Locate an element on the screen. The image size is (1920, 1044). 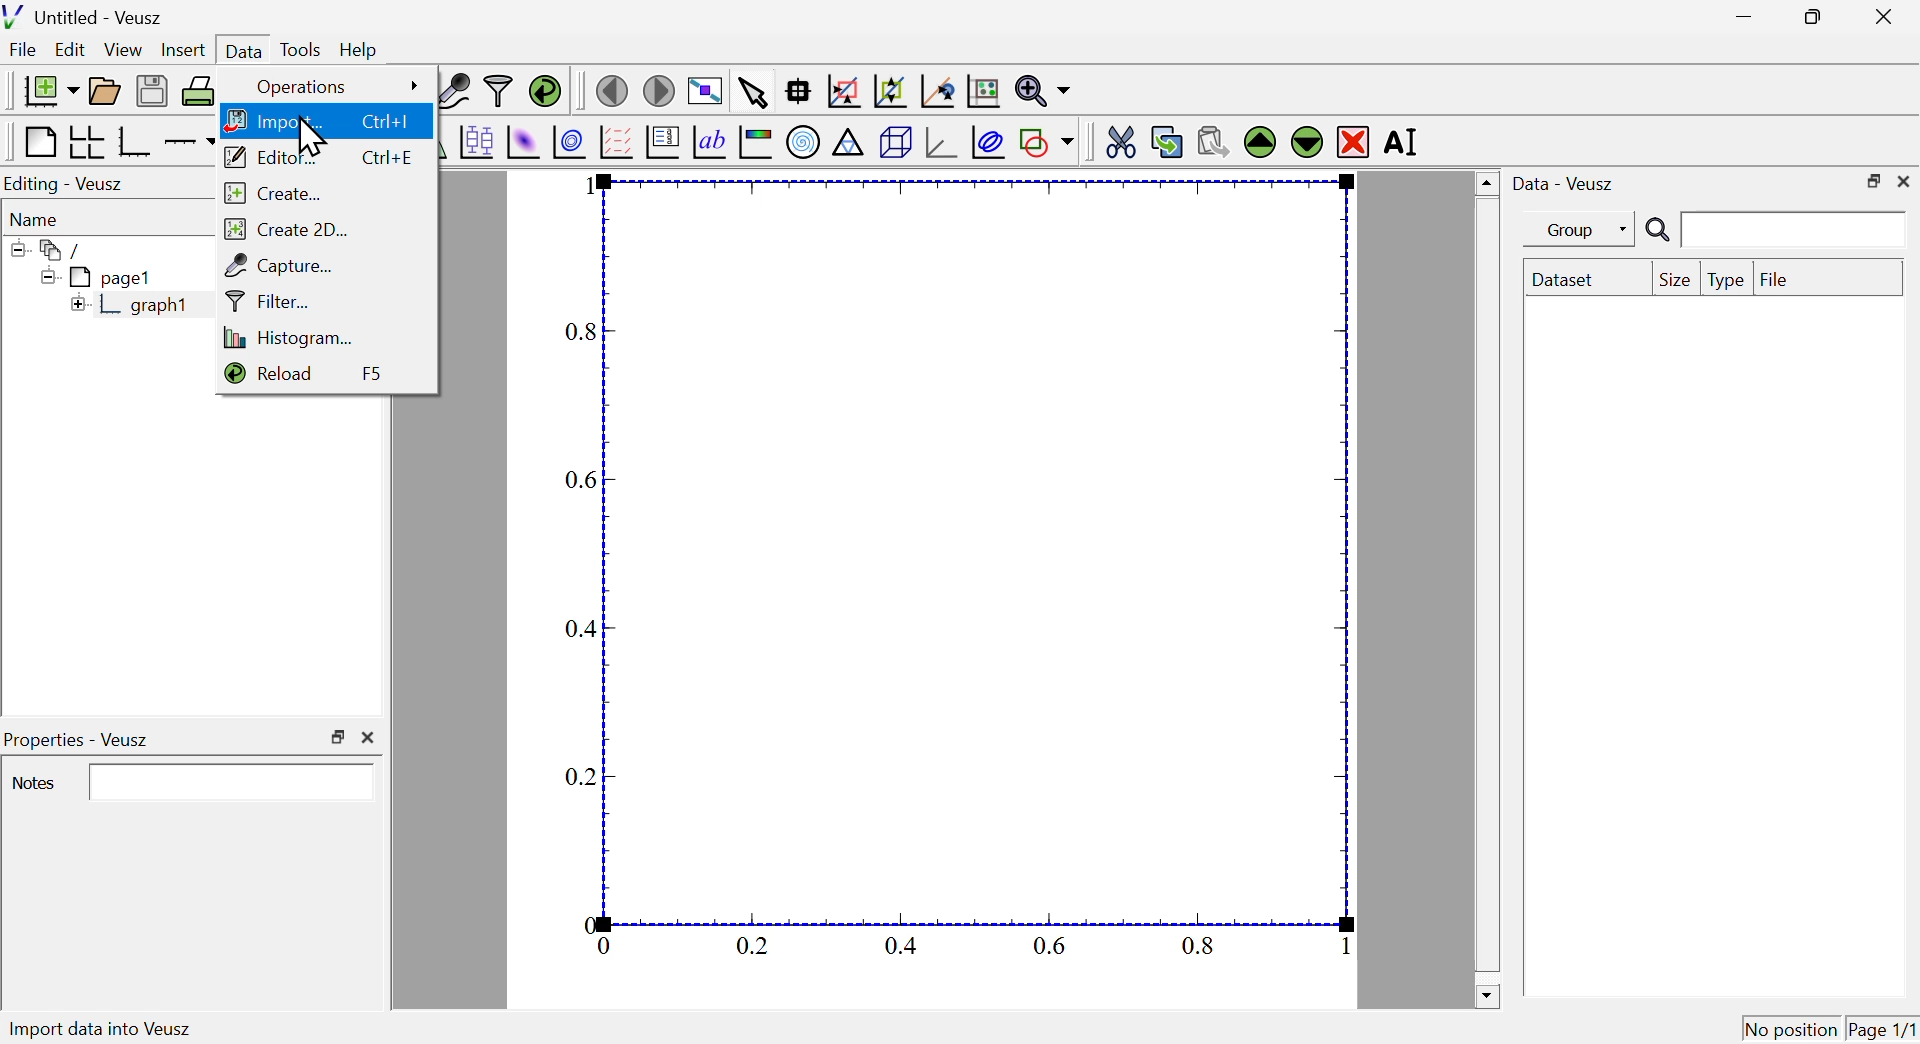
Create 2D... is located at coordinates (290, 226).